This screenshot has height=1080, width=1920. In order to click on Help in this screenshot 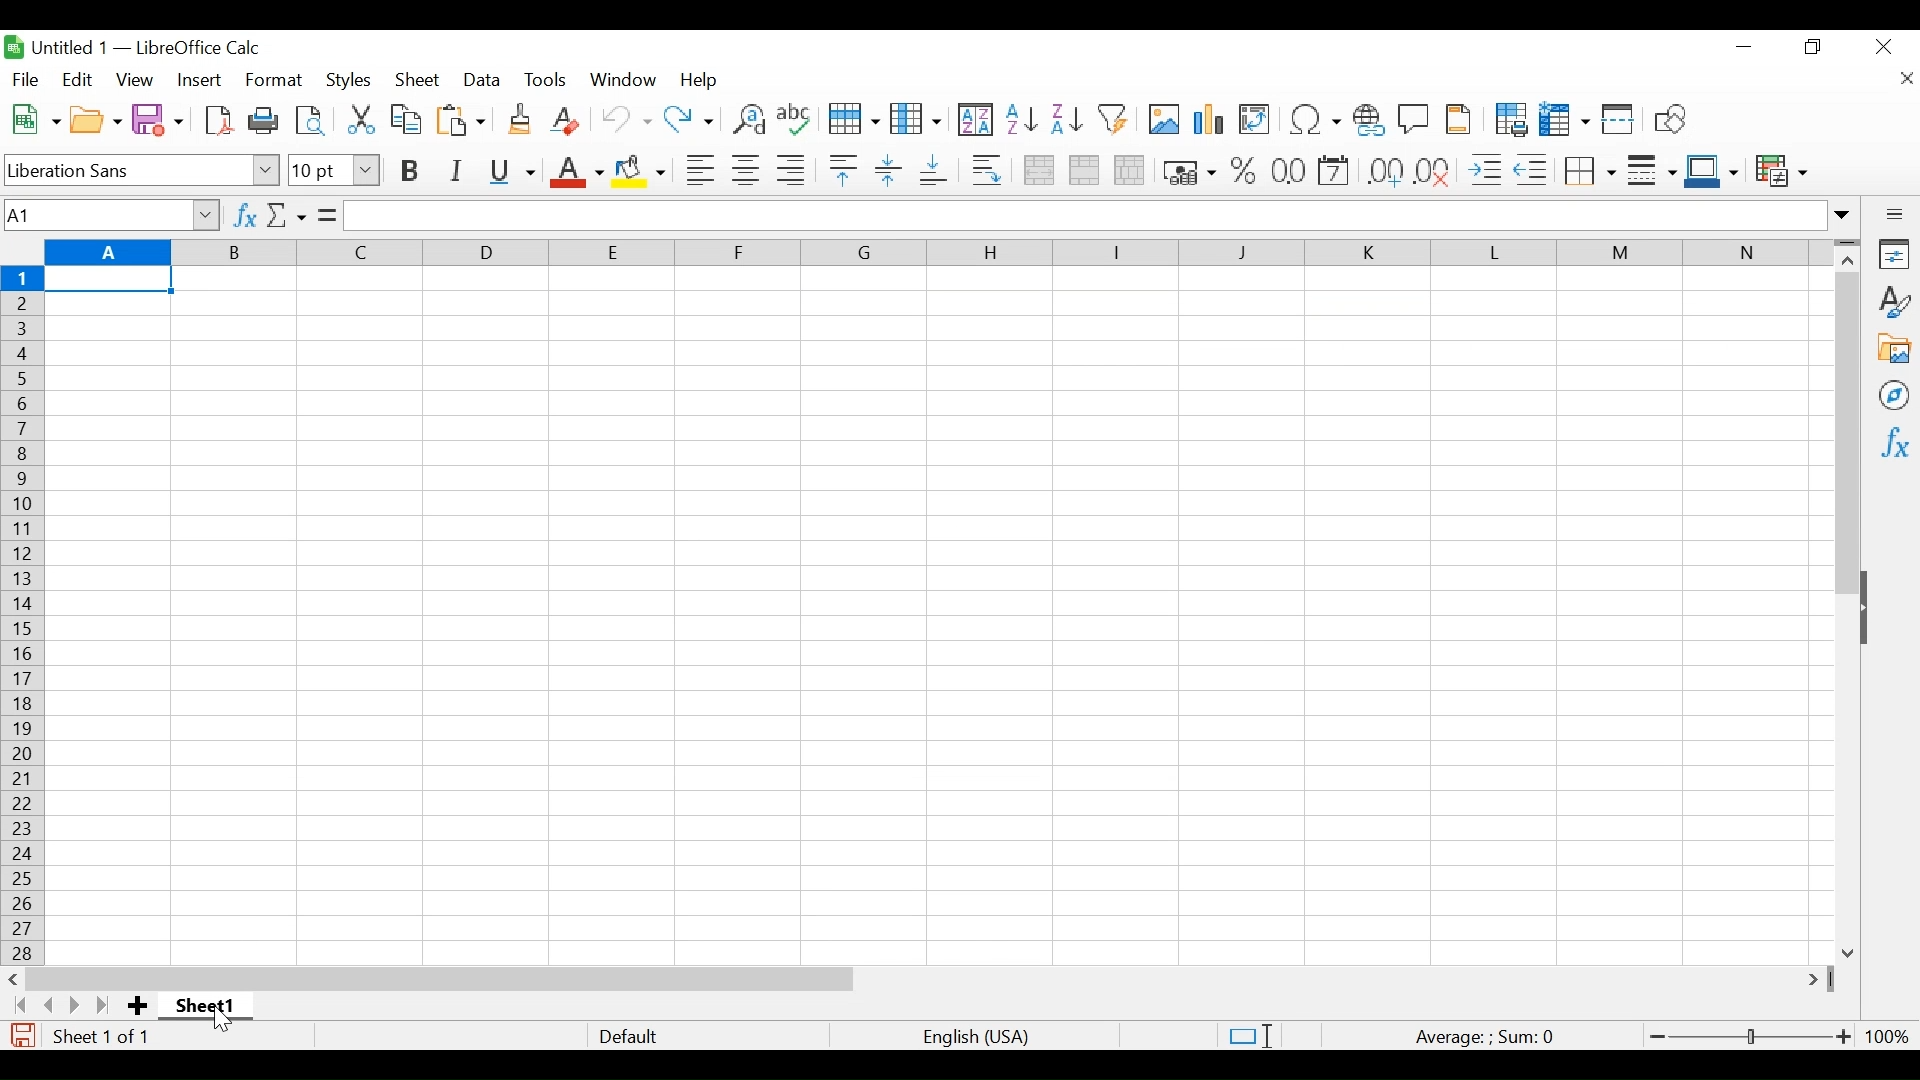, I will do `click(703, 82)`.